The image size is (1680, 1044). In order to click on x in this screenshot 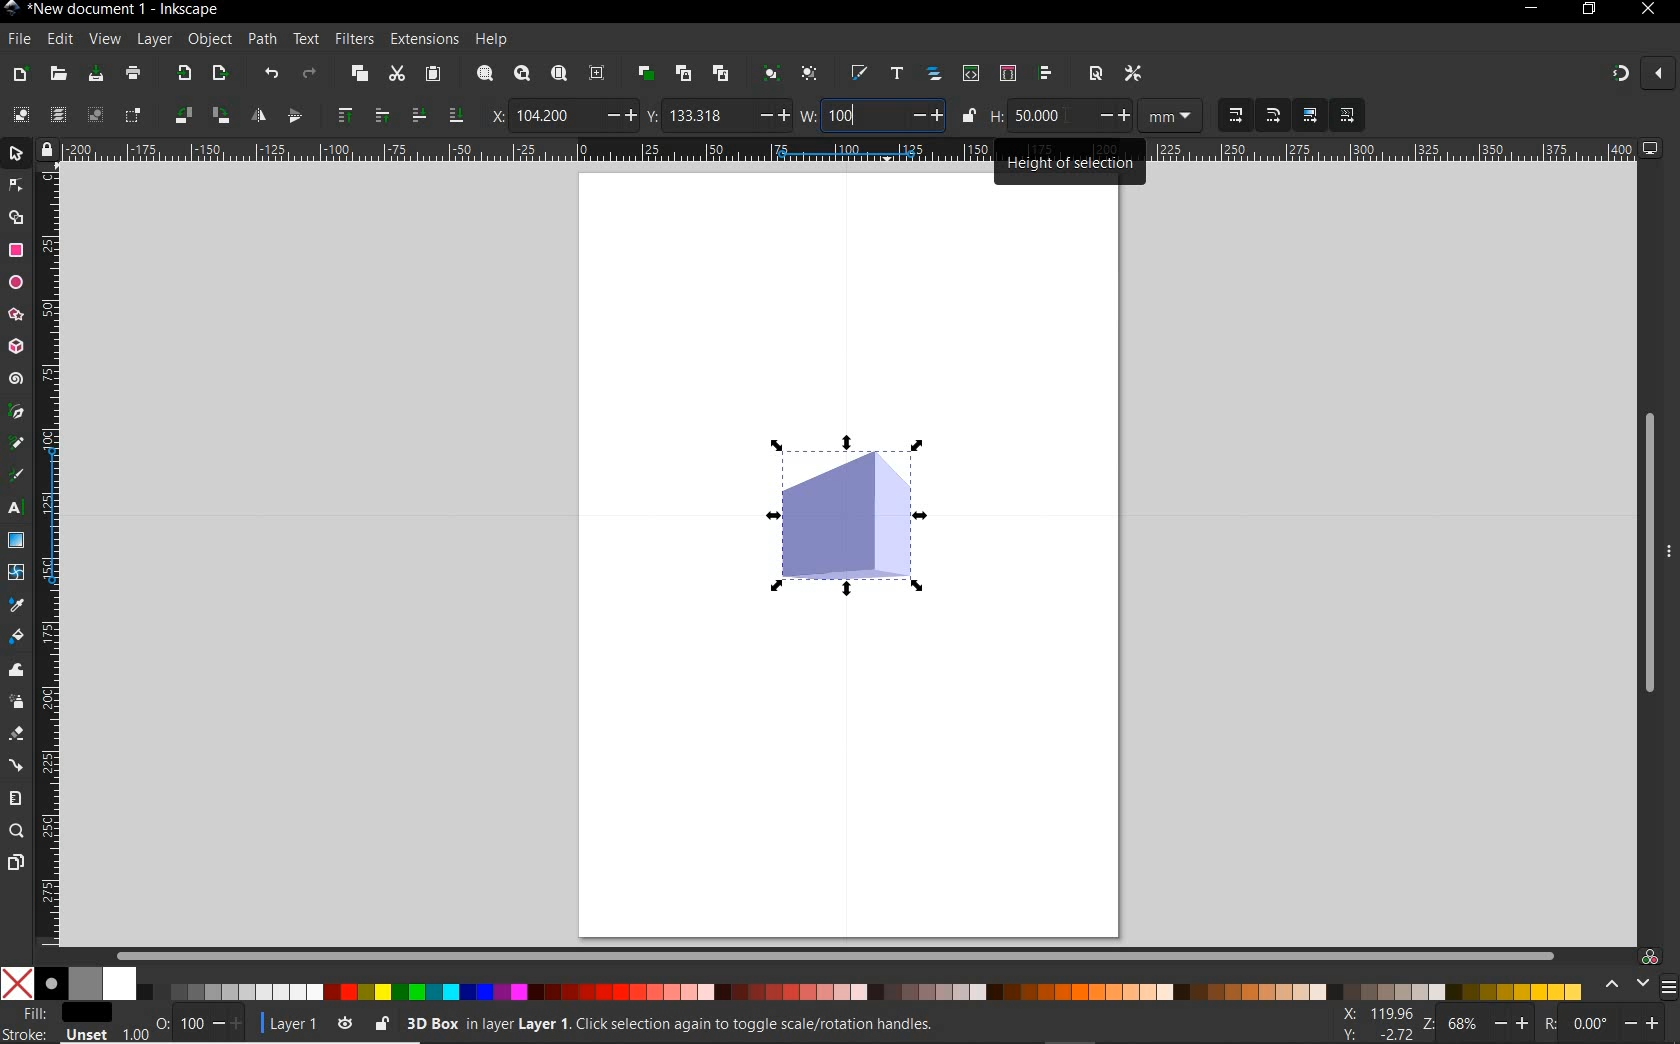, I will do `click(492, 113)`.